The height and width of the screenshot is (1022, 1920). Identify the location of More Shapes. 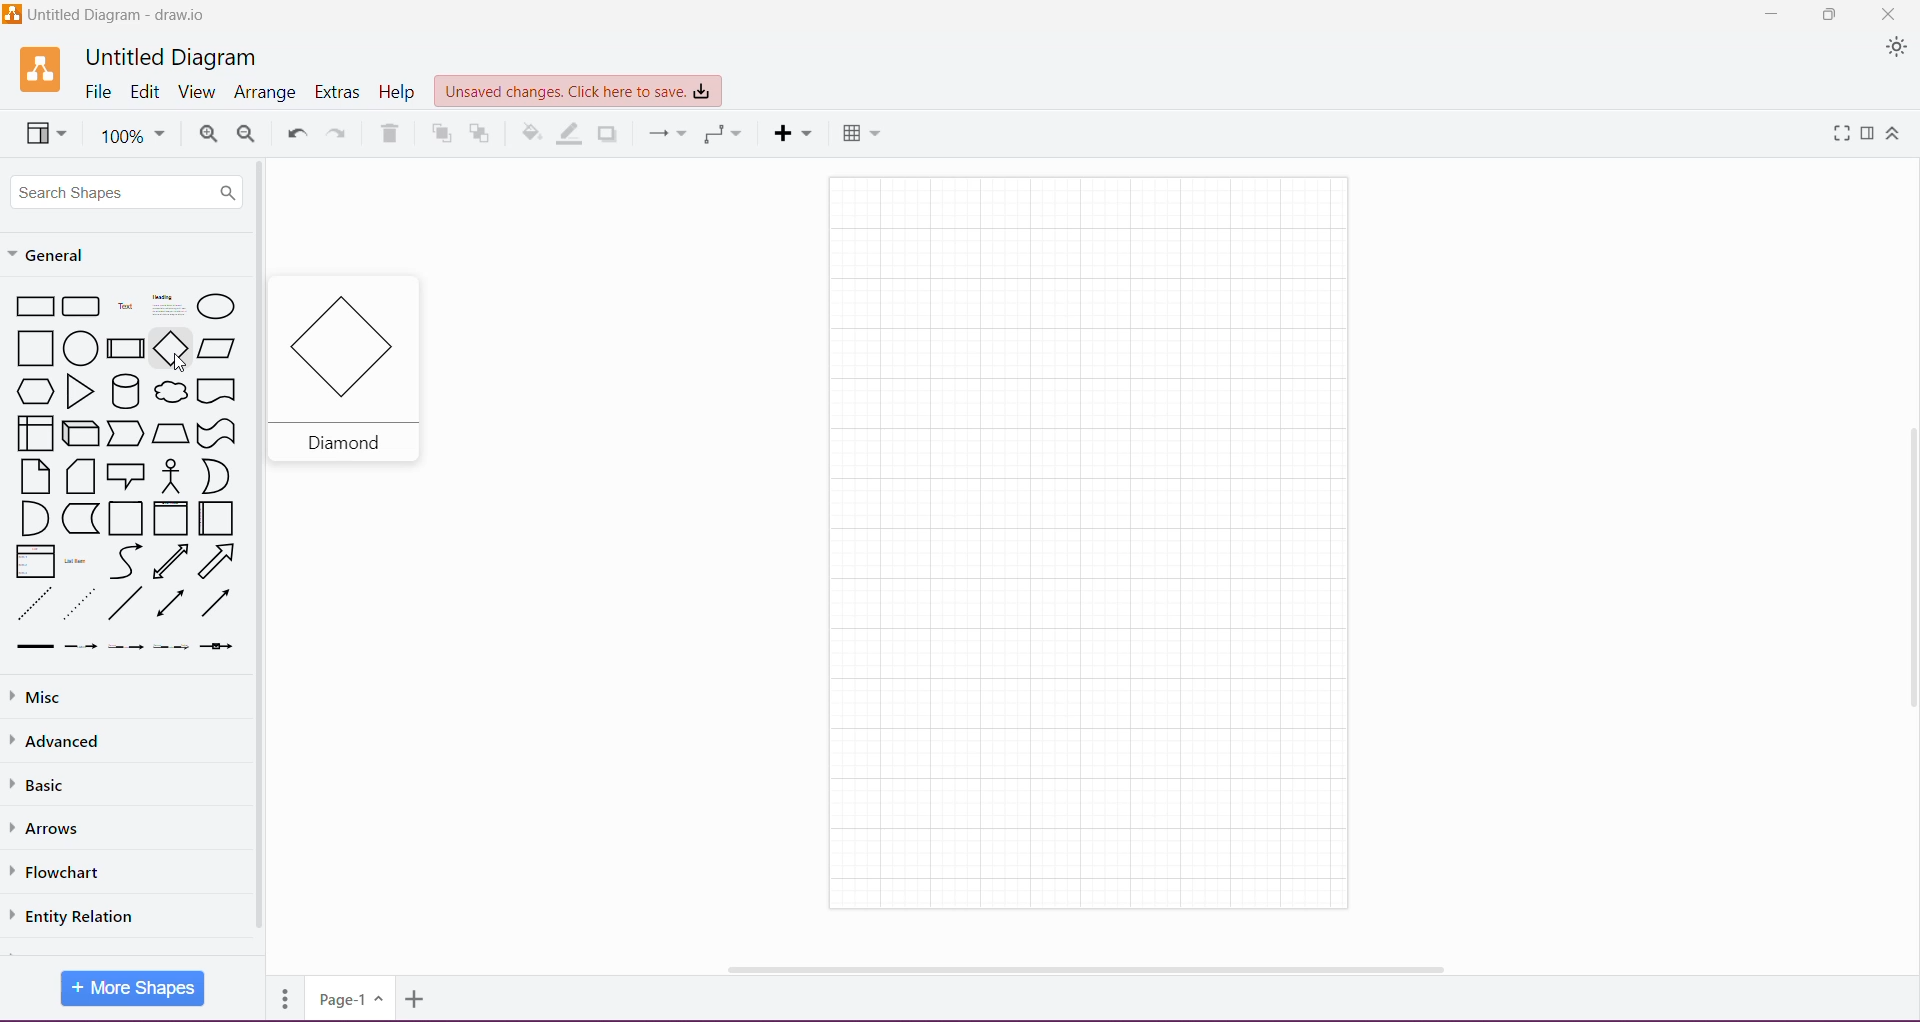
(133, 989).